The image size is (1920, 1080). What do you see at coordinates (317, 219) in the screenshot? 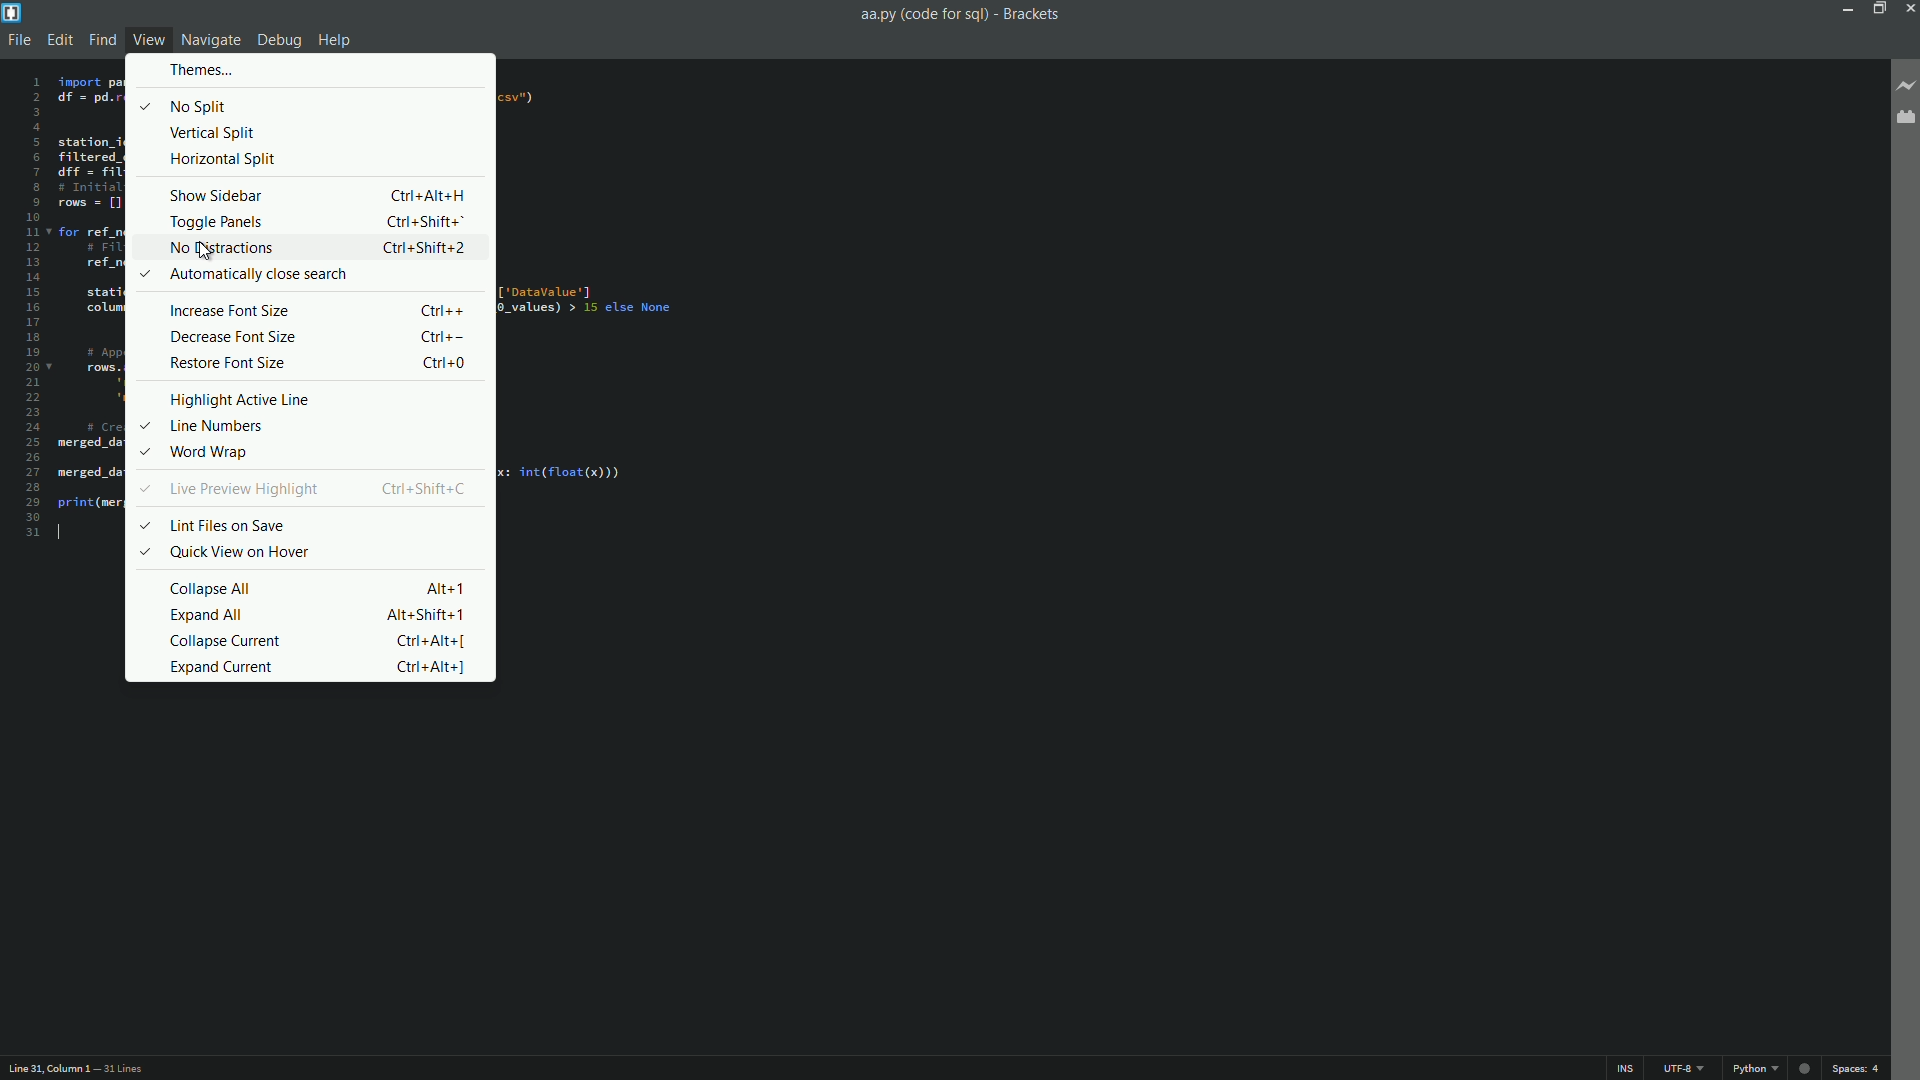
I see `toggle panels Ctrl + Shift + 1` at bounding box center [317, 219].